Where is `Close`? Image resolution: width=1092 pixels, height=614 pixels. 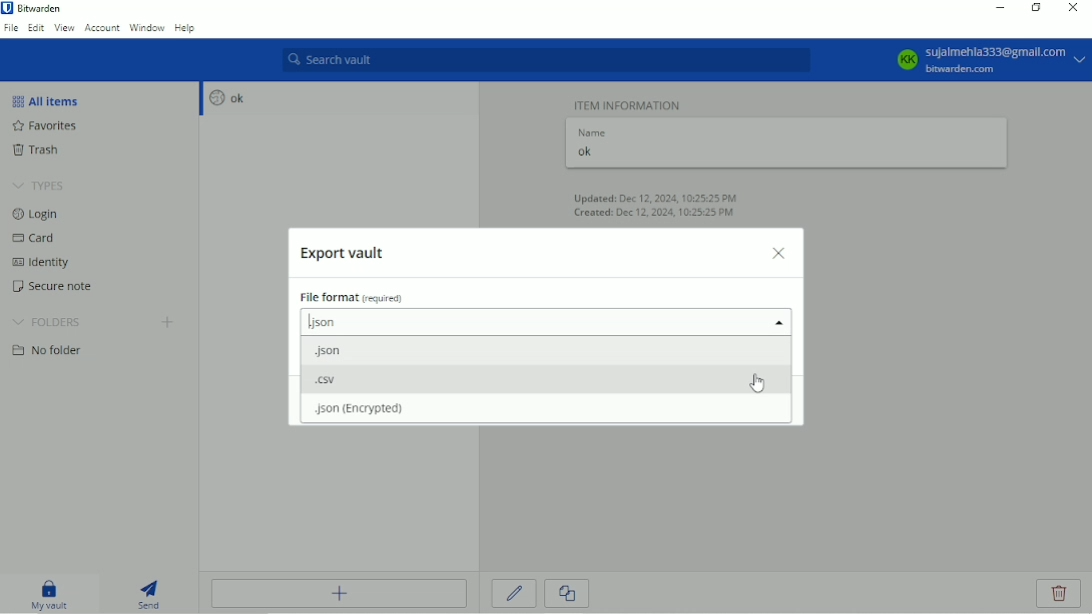
Close is located at coordinates (780, 253).